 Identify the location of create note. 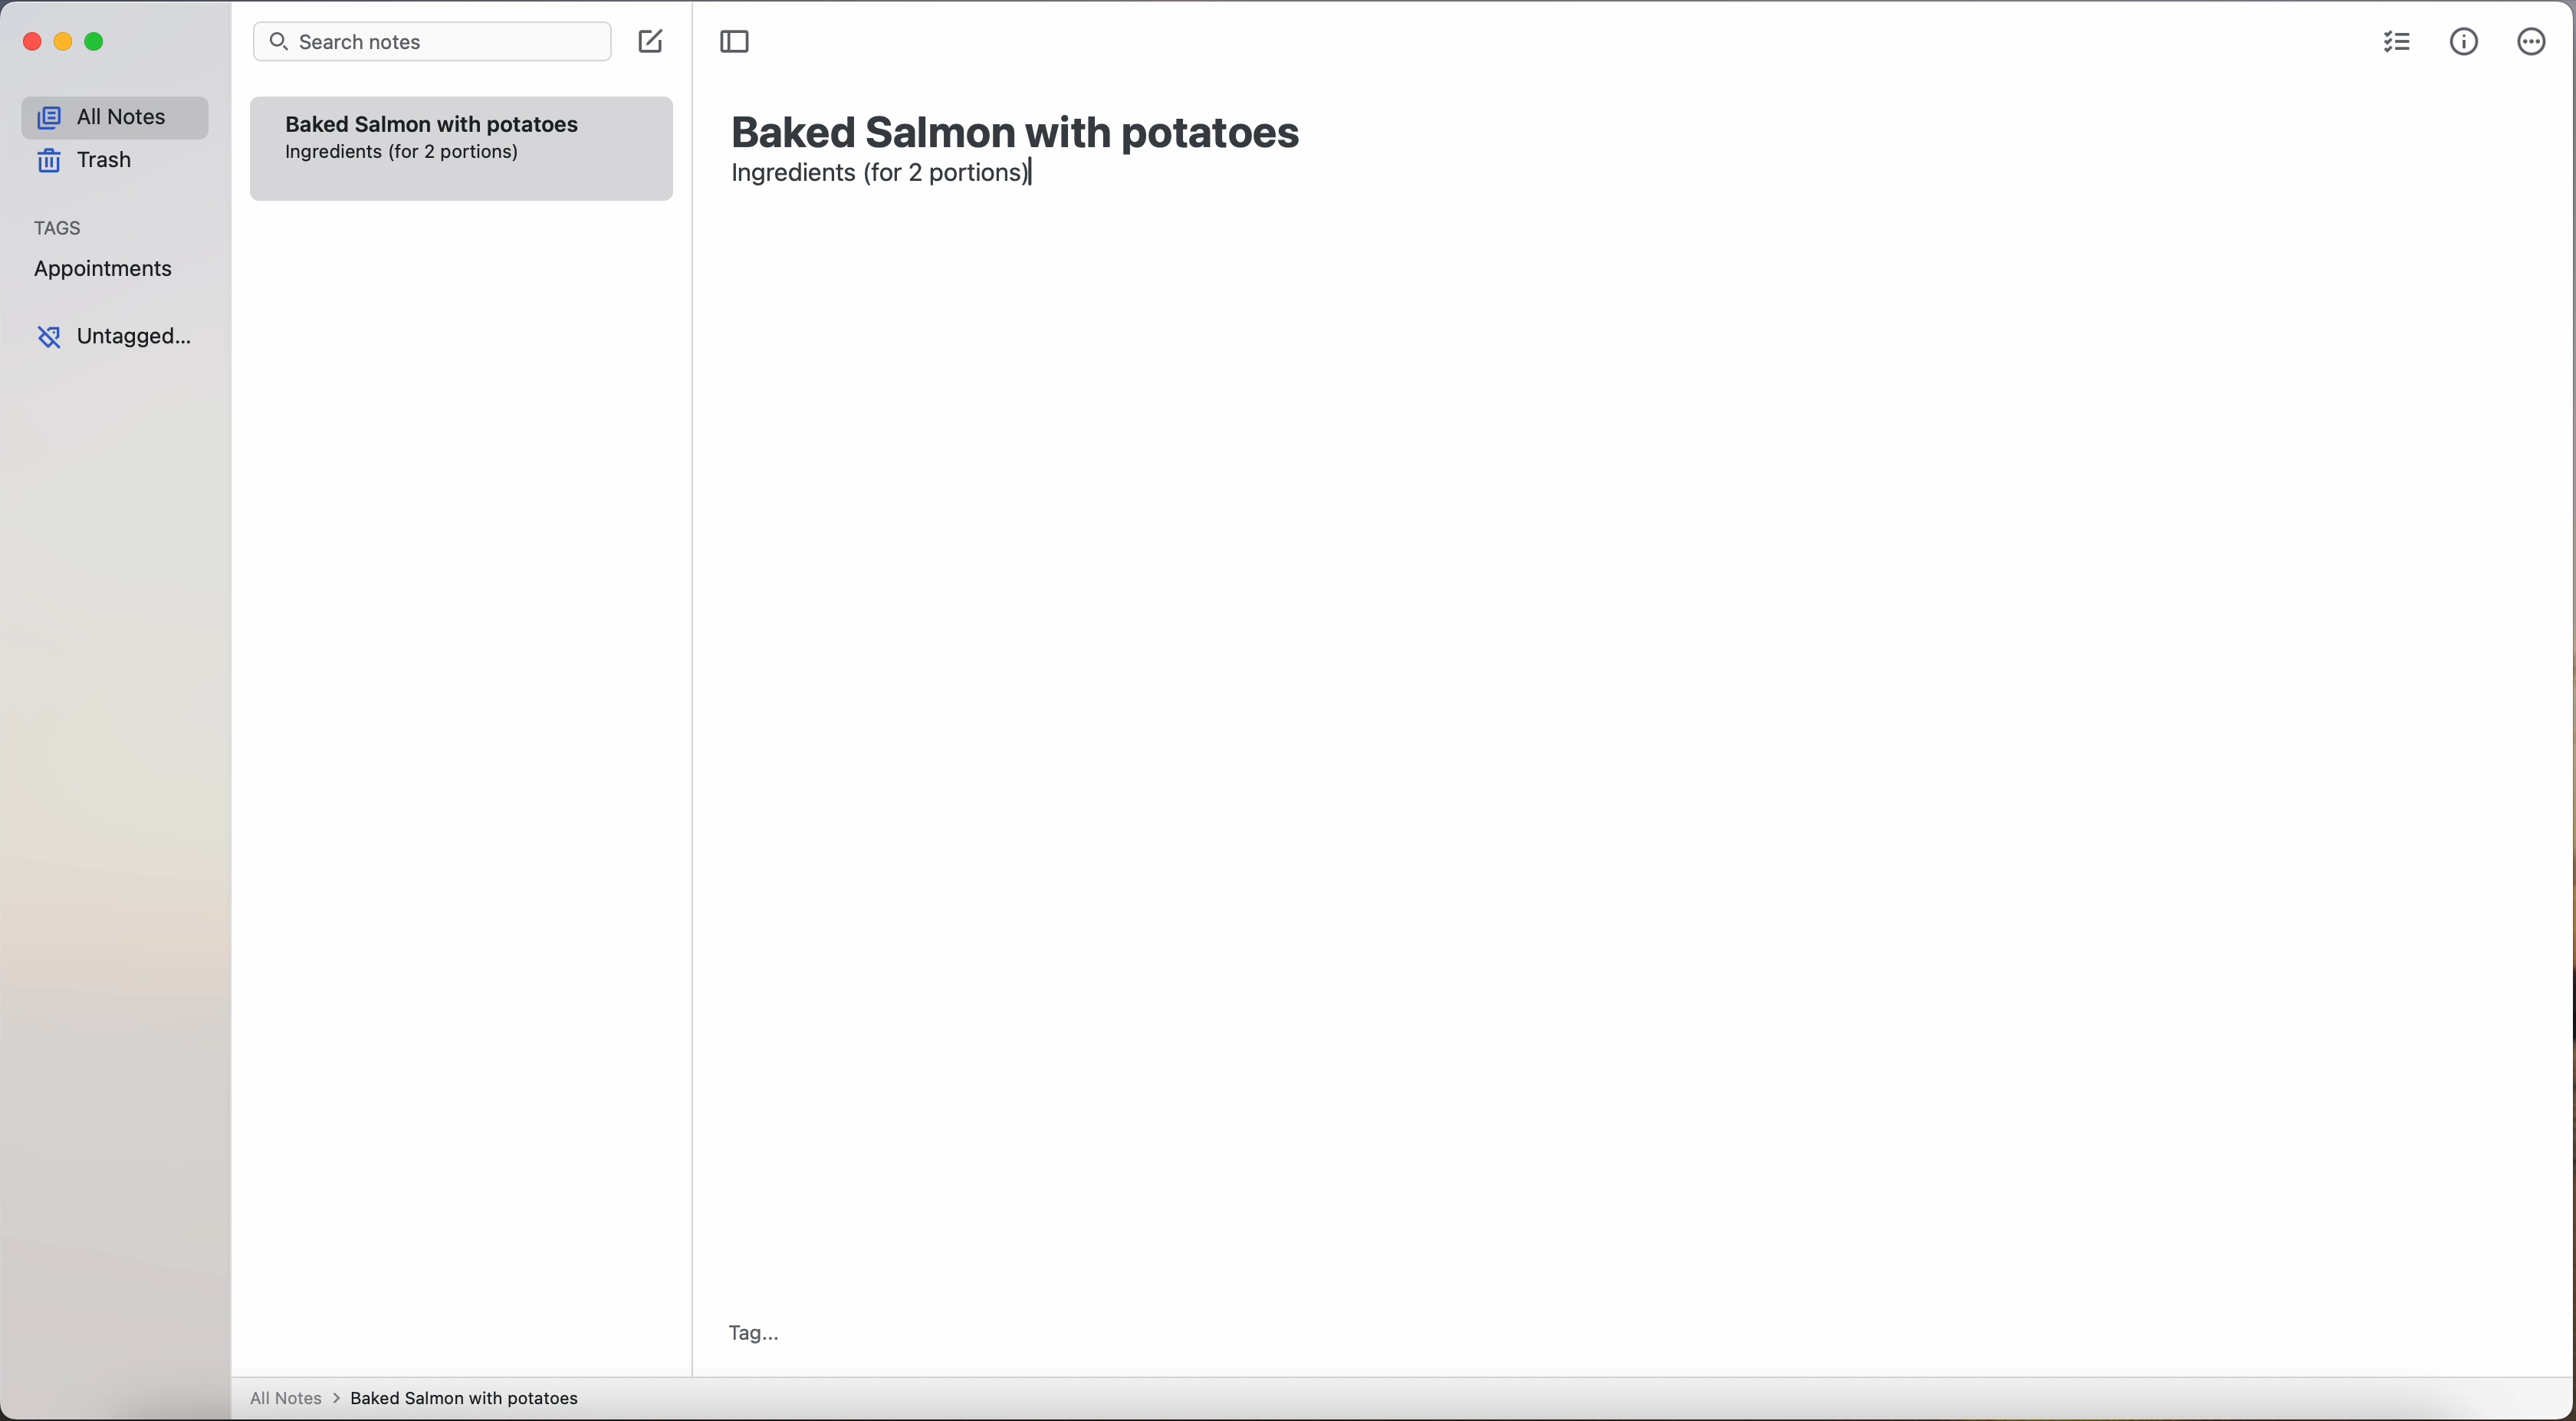
(649, 42).